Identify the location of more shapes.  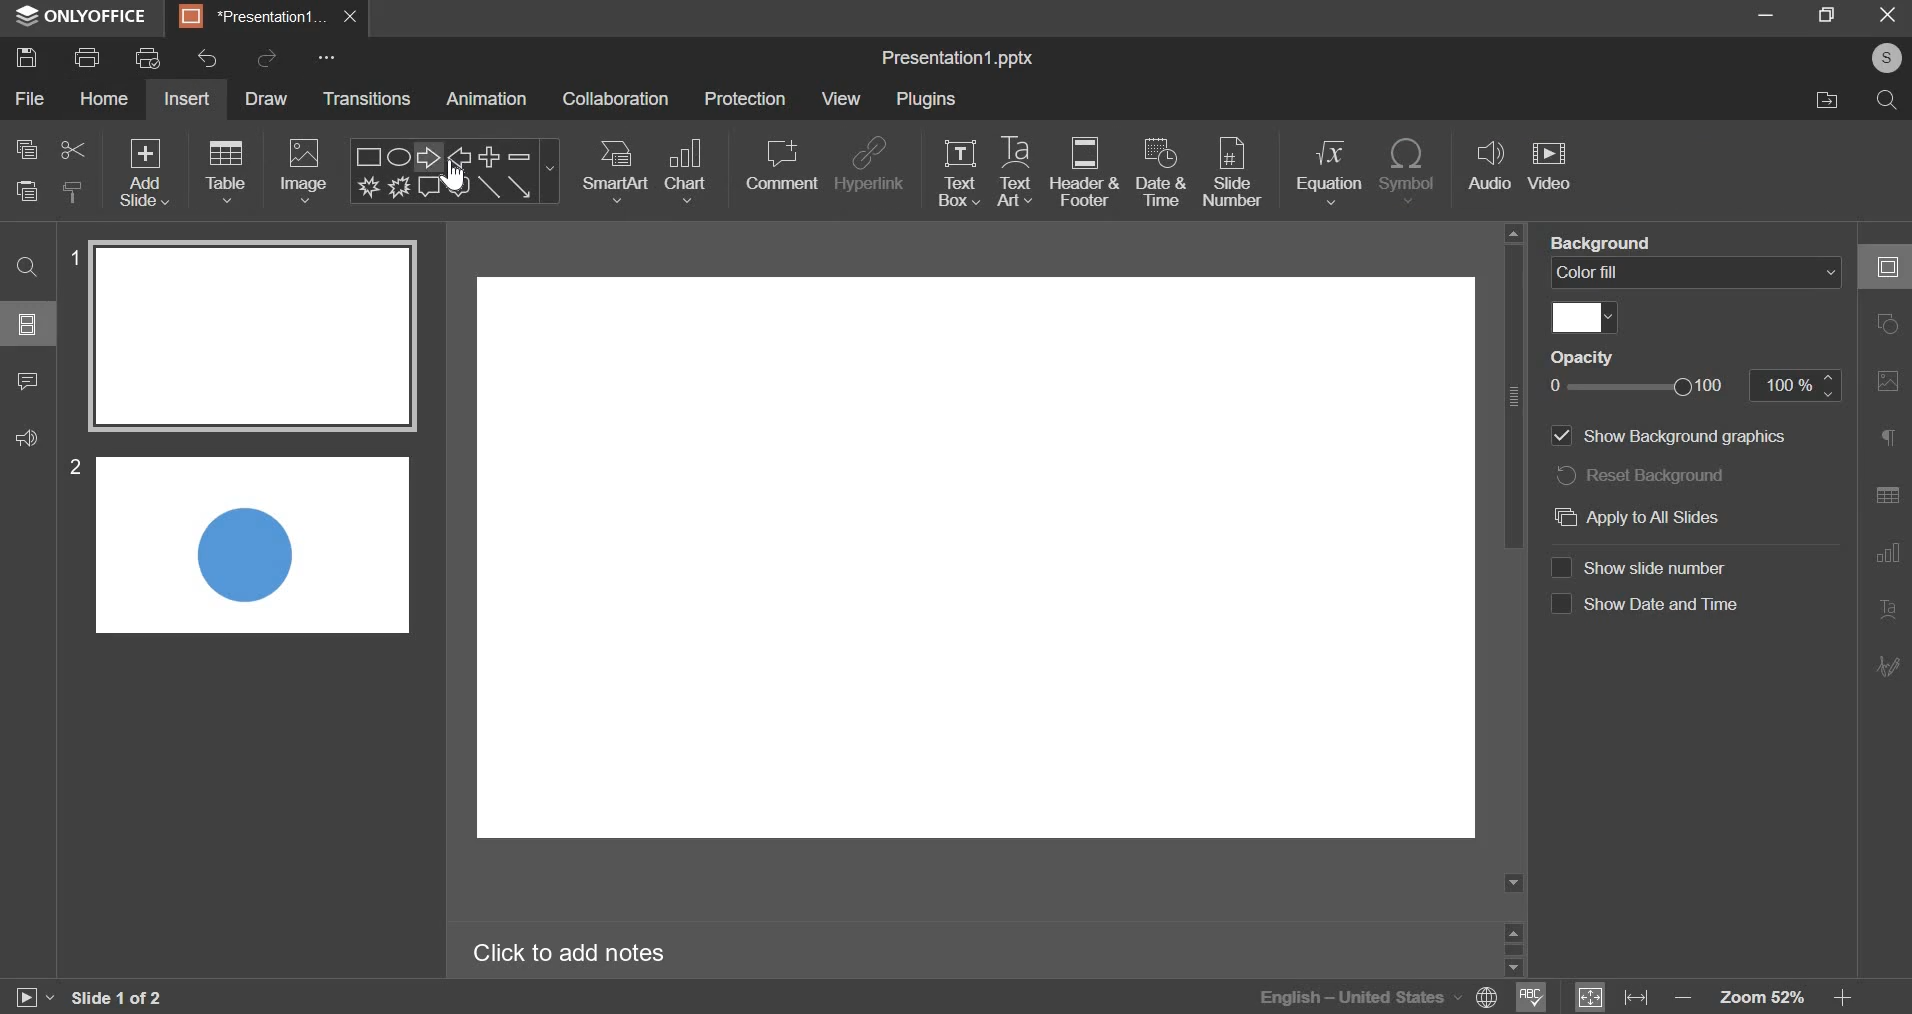
(551, 168).